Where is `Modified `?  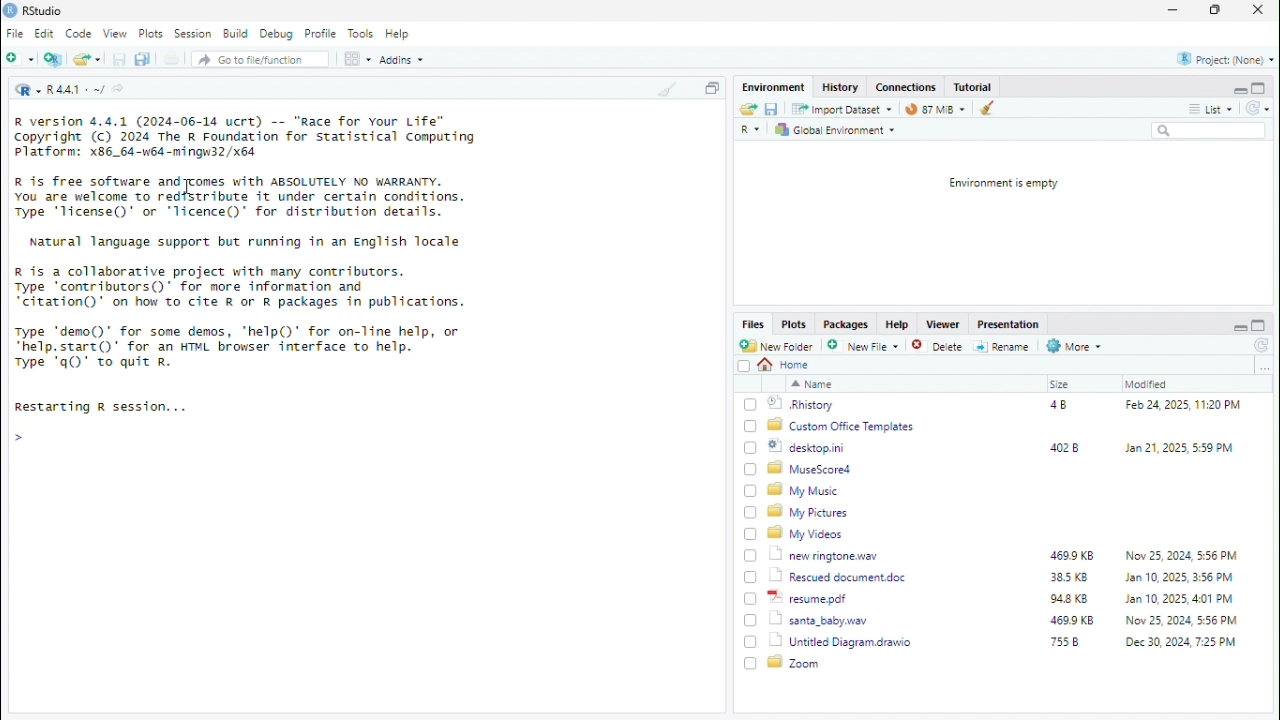
Modified  is located at coordinates (1147, 384).